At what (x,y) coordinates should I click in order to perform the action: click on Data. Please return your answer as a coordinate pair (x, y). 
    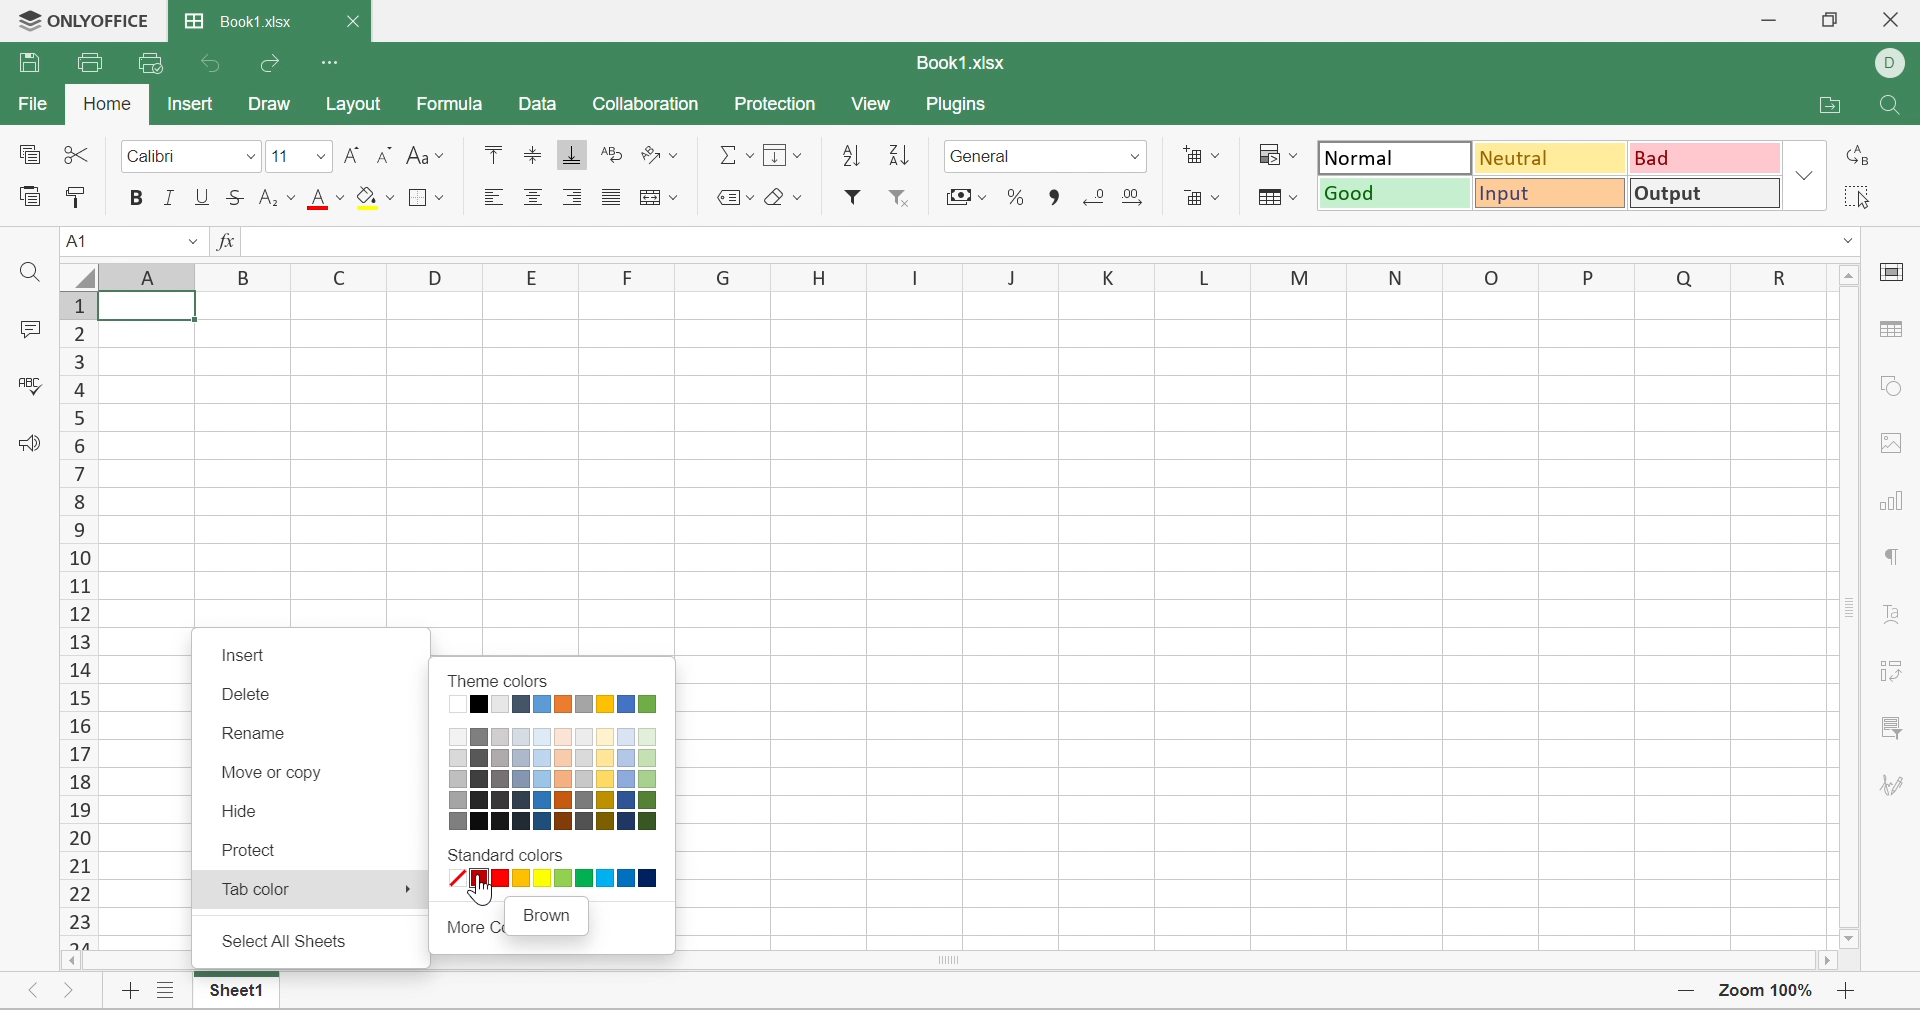
    Looking at the image, I should click on (539, 105).